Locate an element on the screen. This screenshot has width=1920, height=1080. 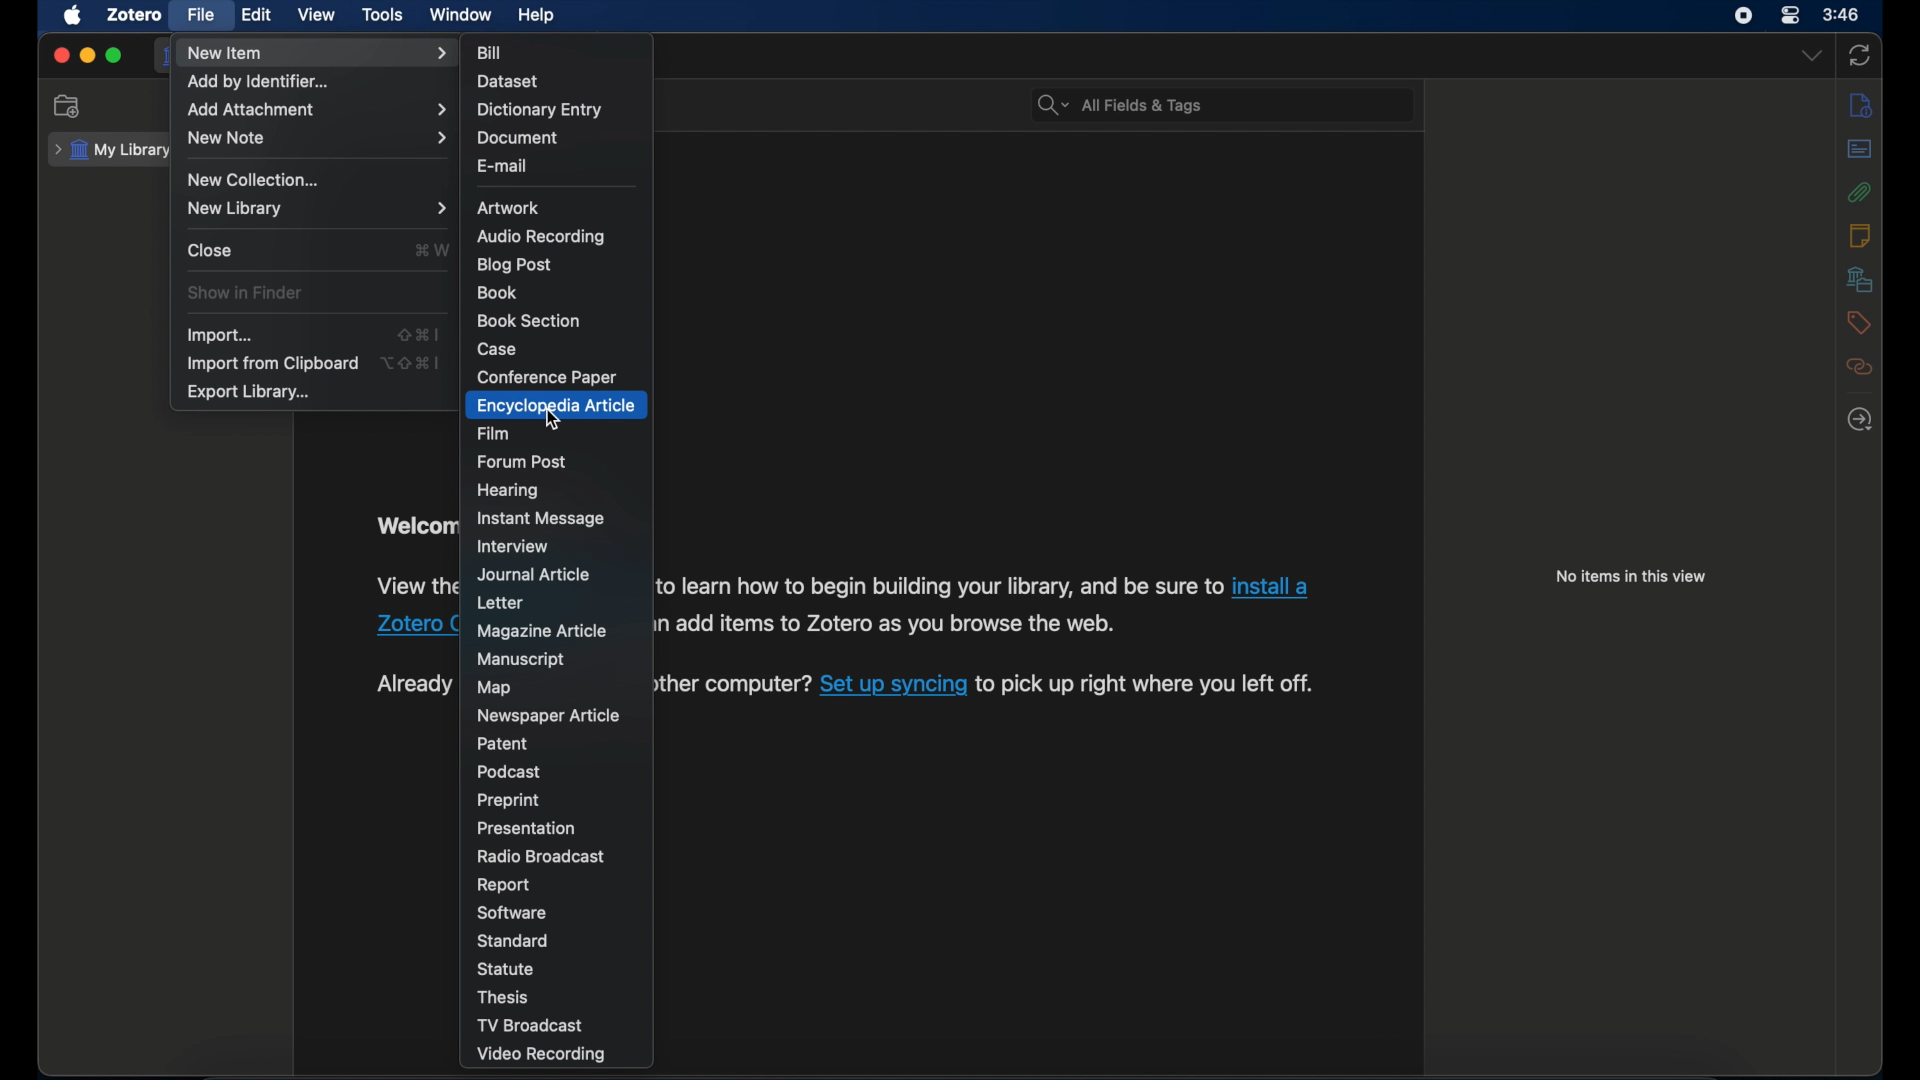
newspaper article is located at coordinates (547, 715).